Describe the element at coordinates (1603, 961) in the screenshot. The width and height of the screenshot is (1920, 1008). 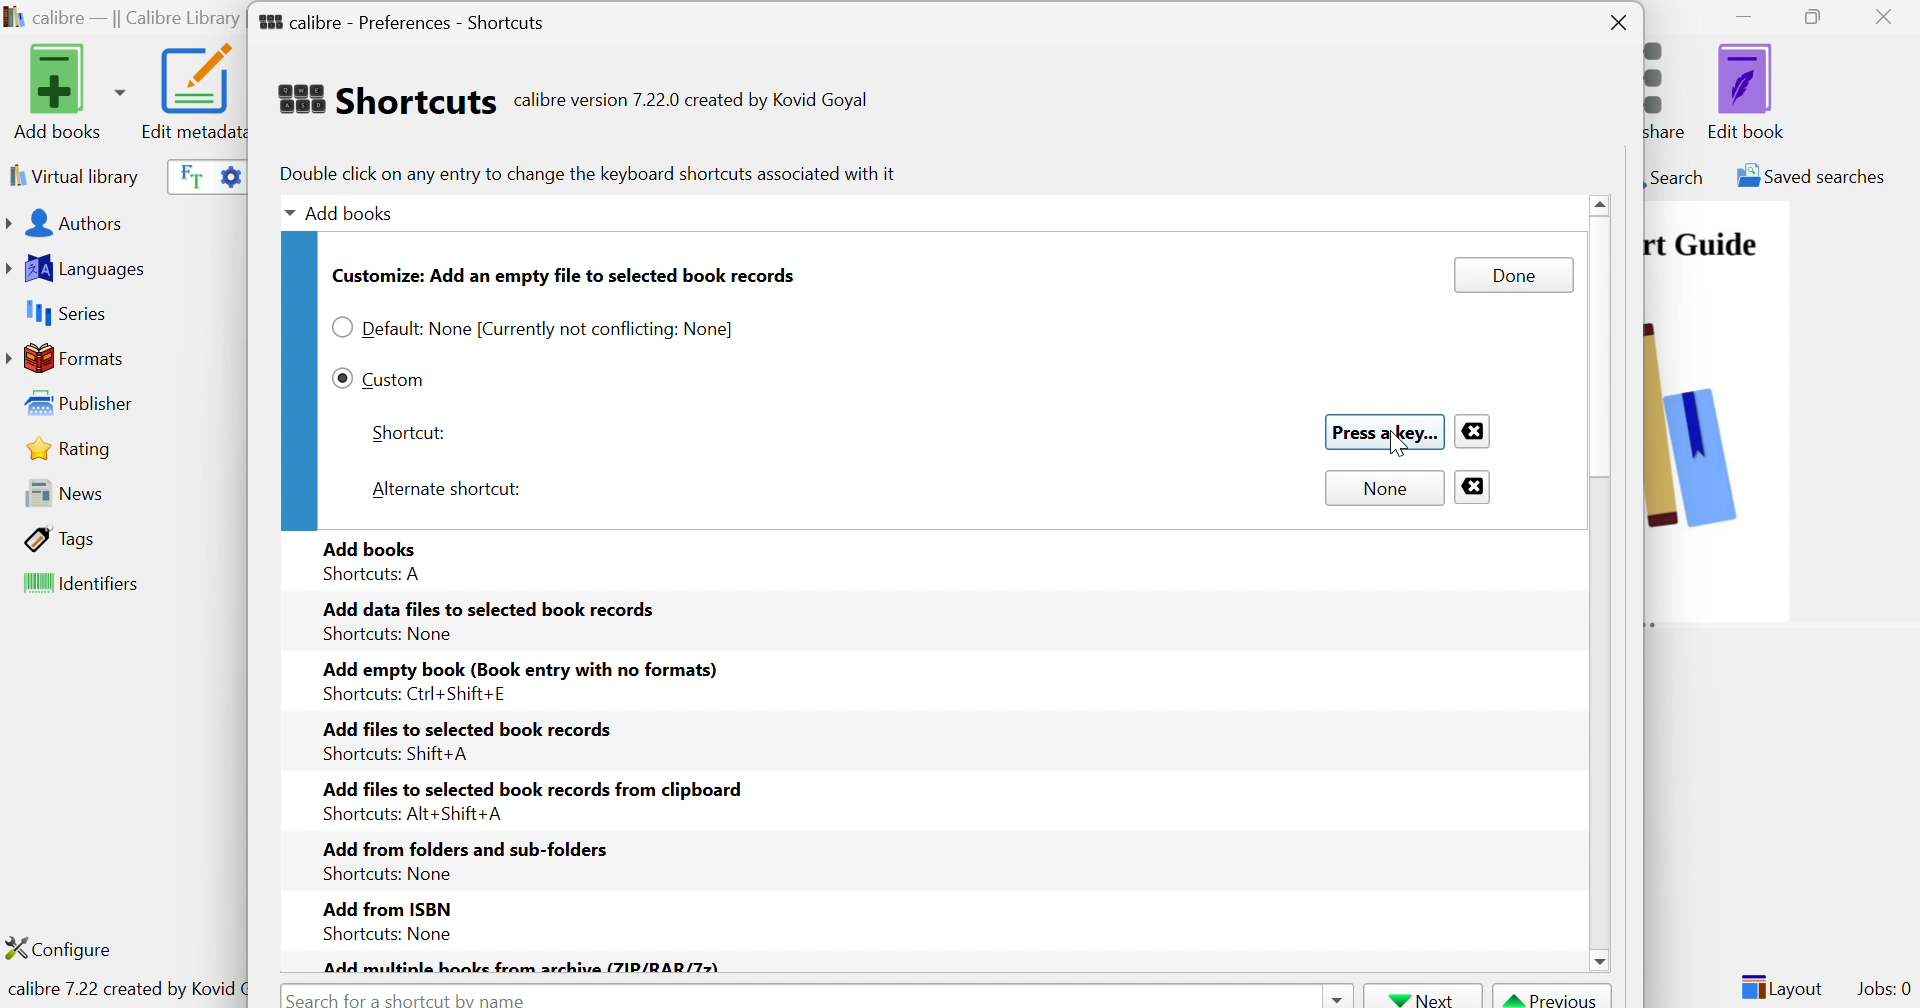
I see `scroll down` at that location.